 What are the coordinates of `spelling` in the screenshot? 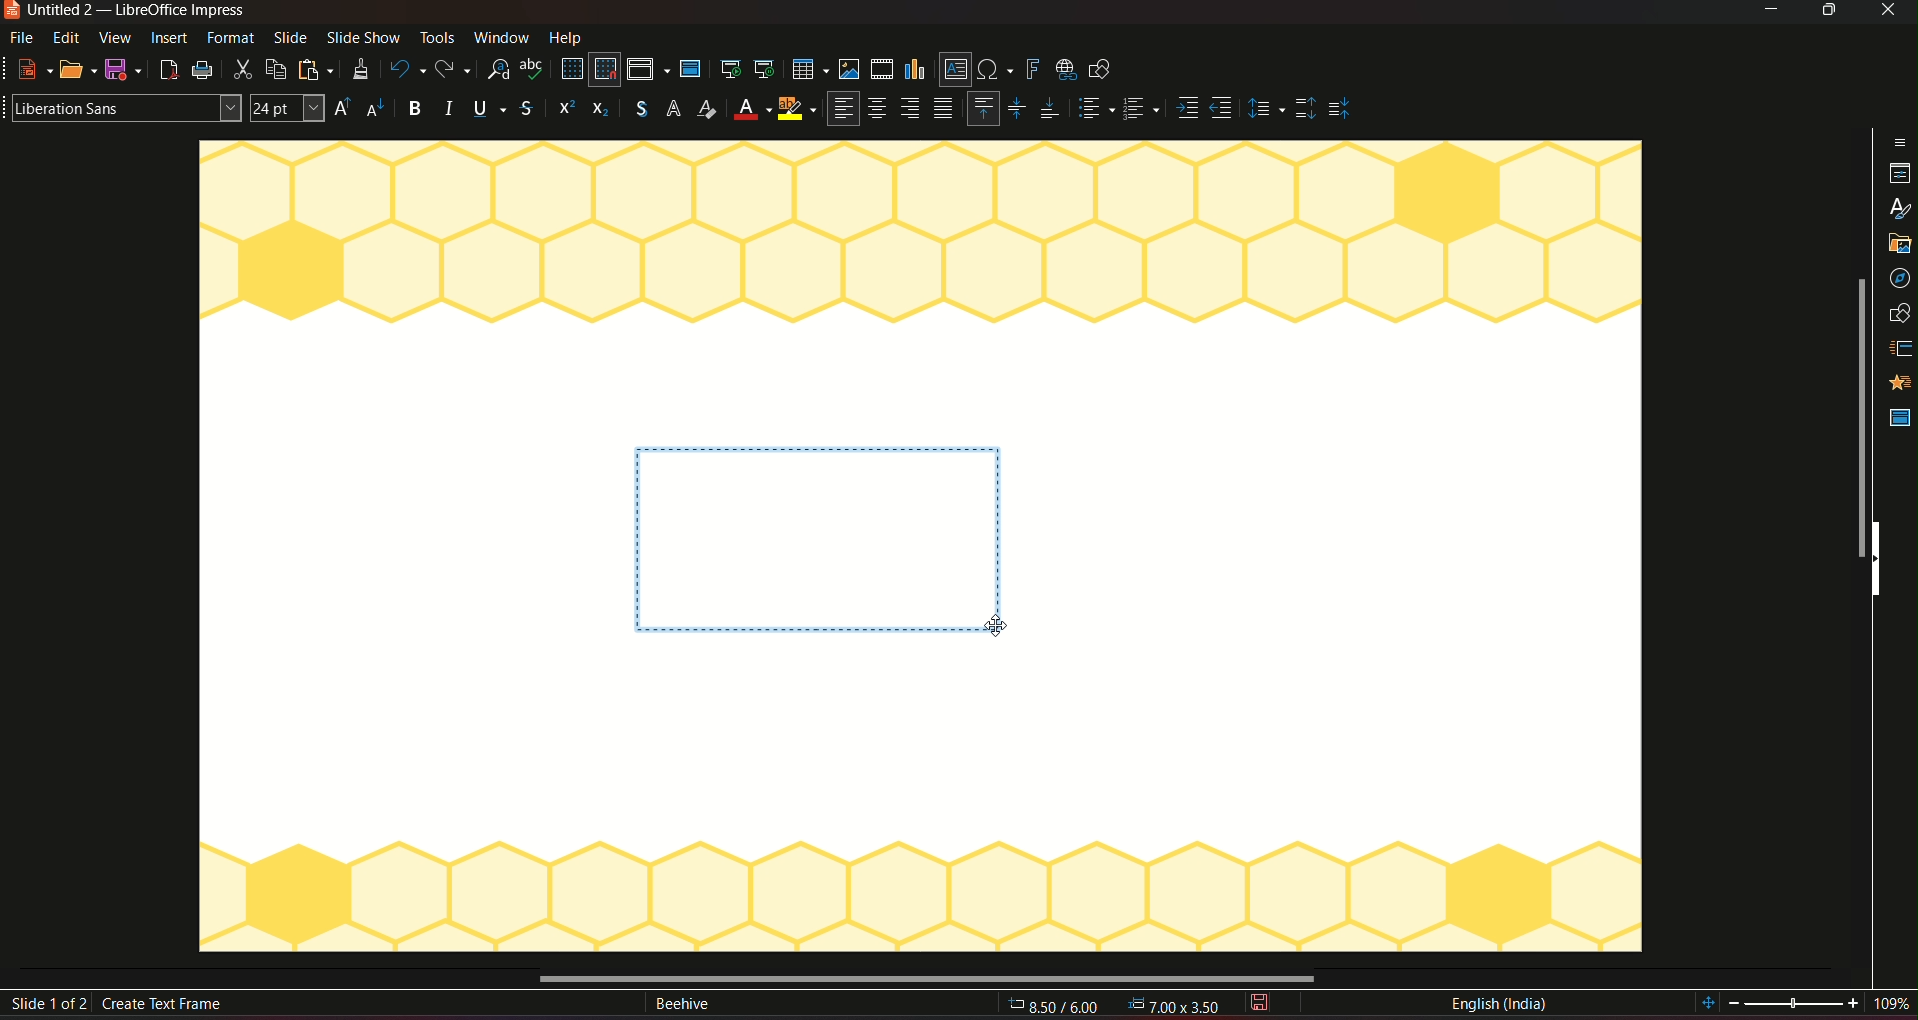 It's located at (533, 71).